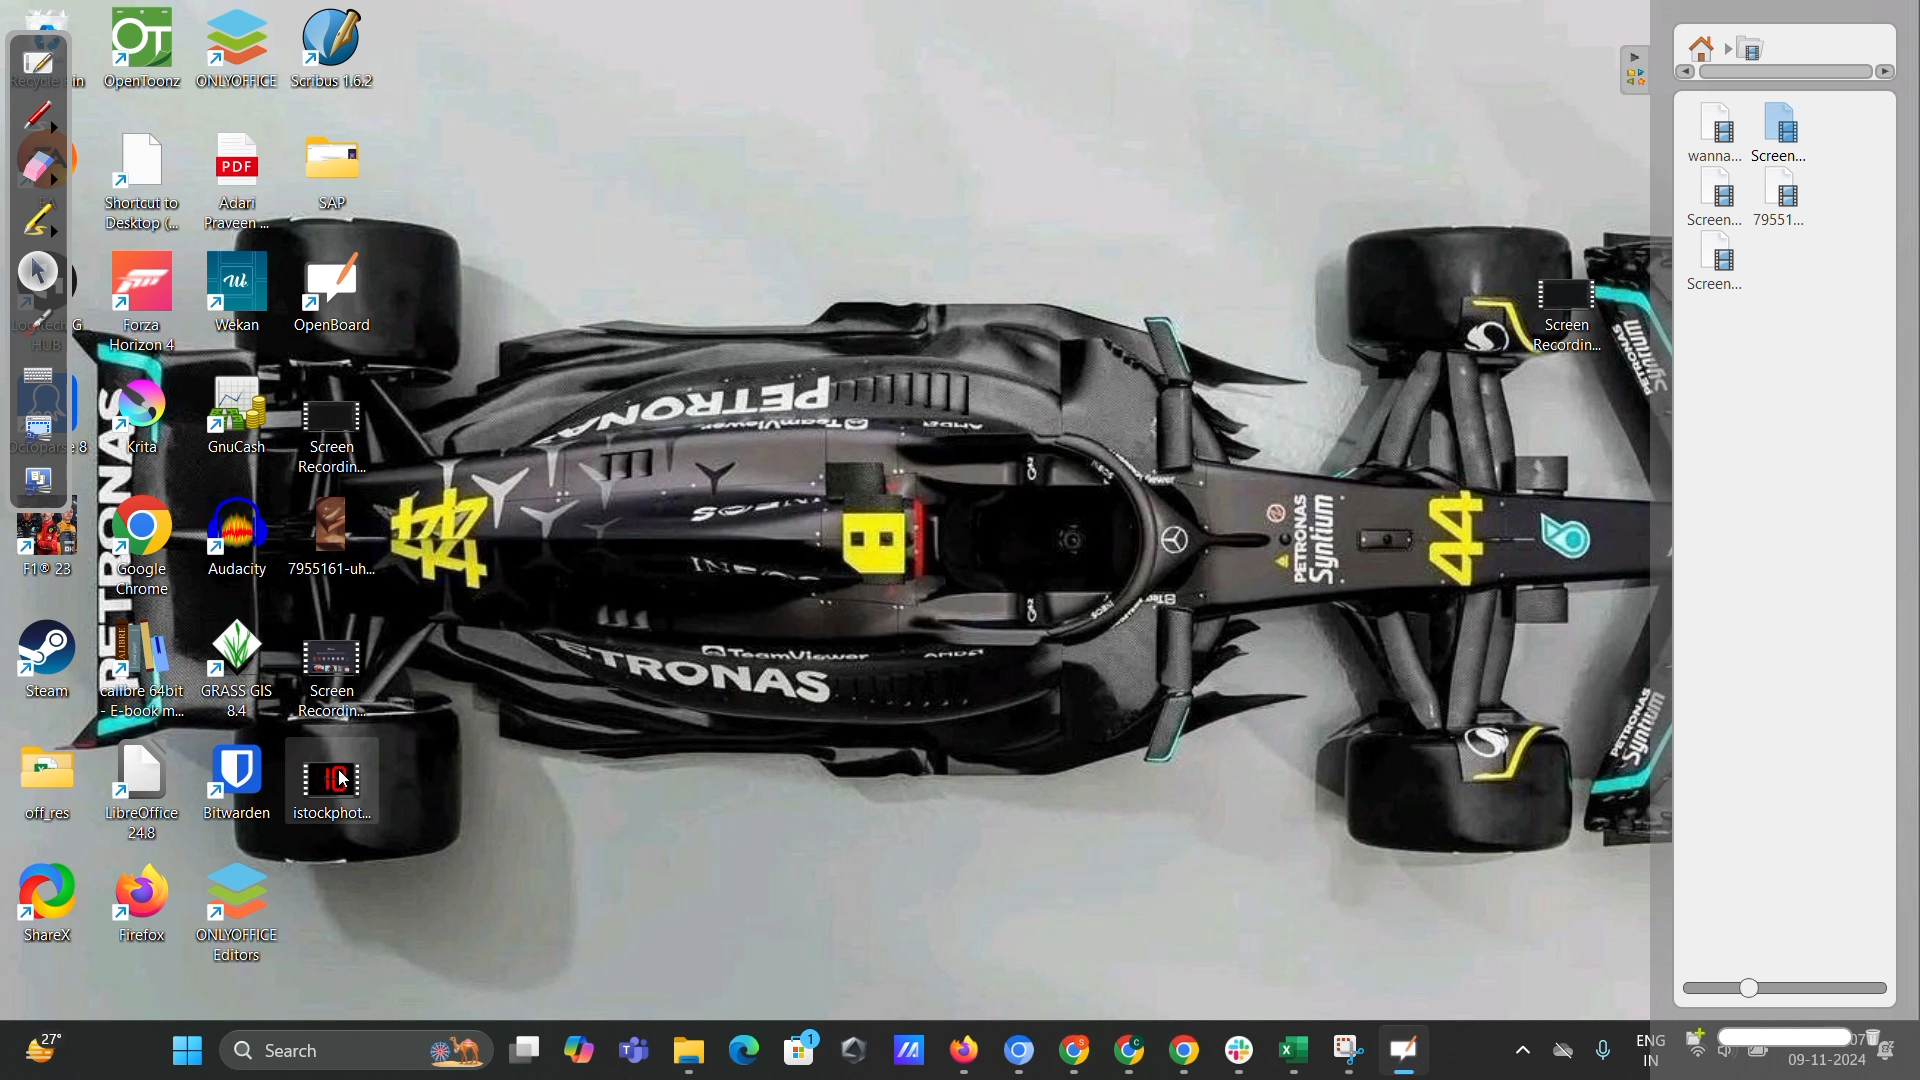 This screenshot has width=1920, height=1080. What do you see at coordinates (244, 787) in the screenshot?
I see `Bitwarden` at bounding box center [244, 787].